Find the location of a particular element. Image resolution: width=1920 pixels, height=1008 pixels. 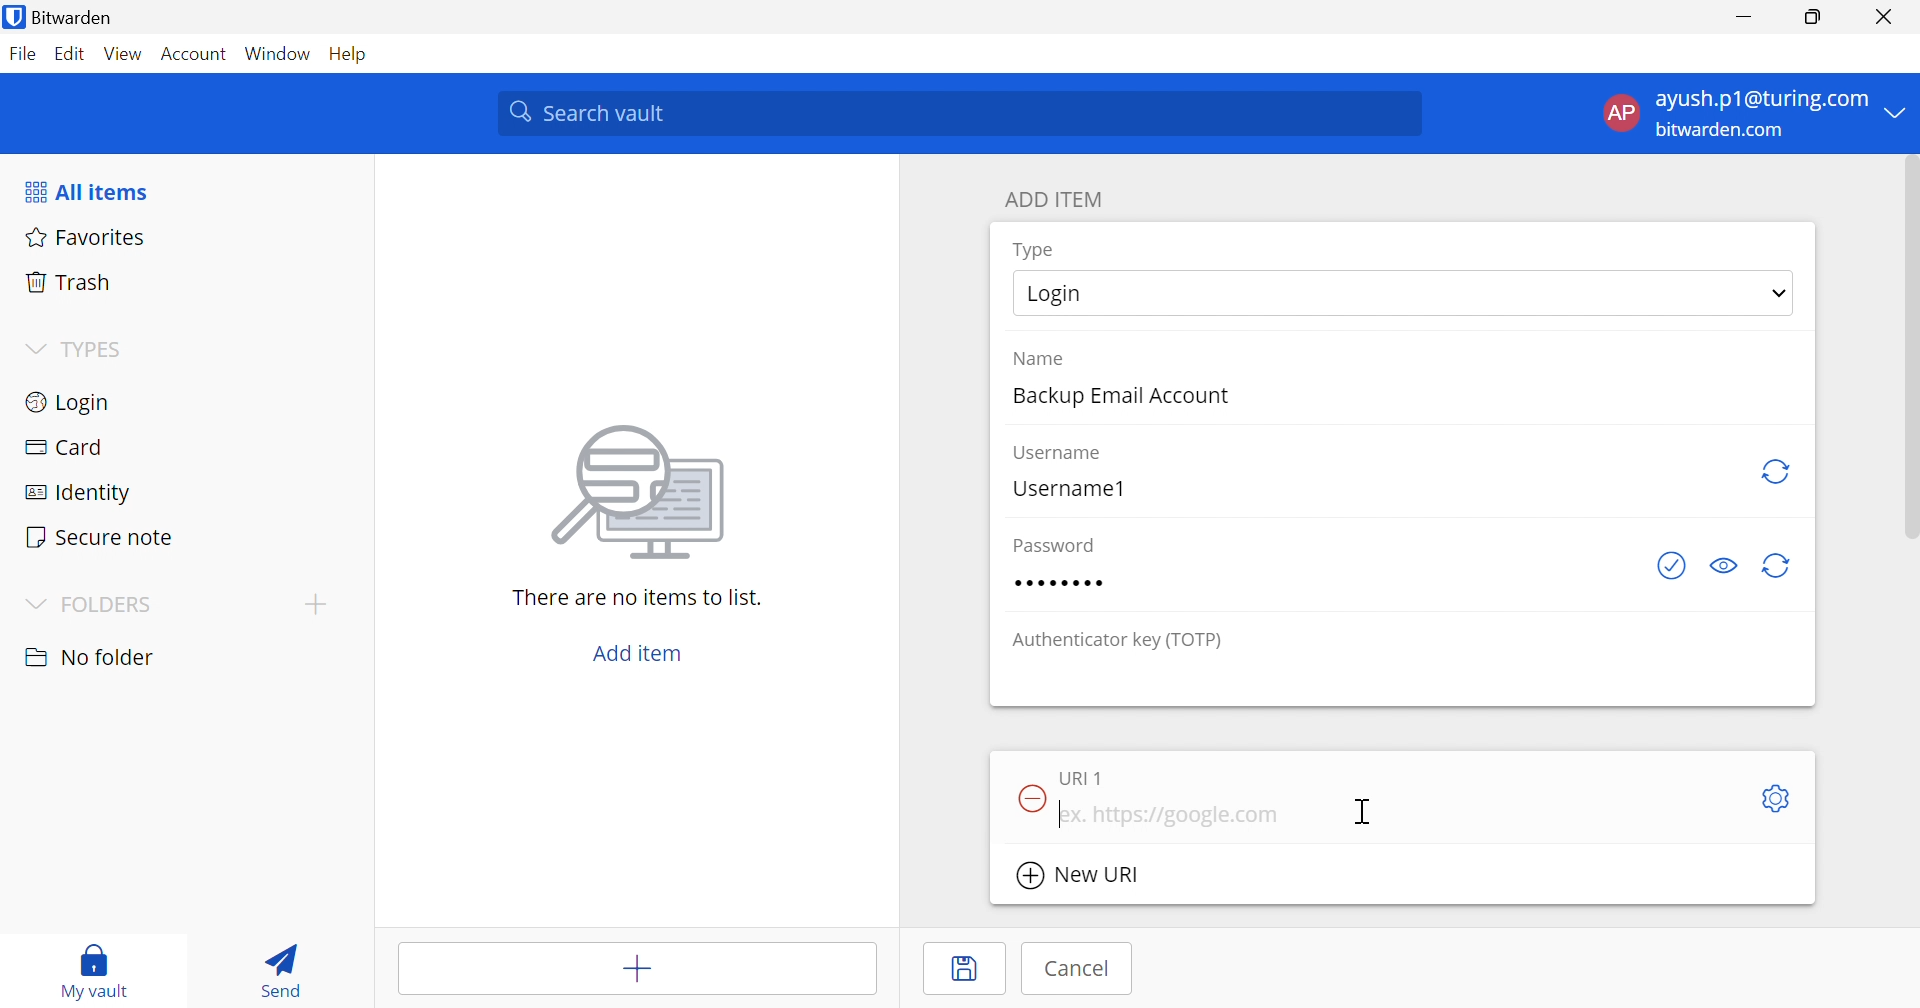

Search vault is located at coordinates (964, 114).